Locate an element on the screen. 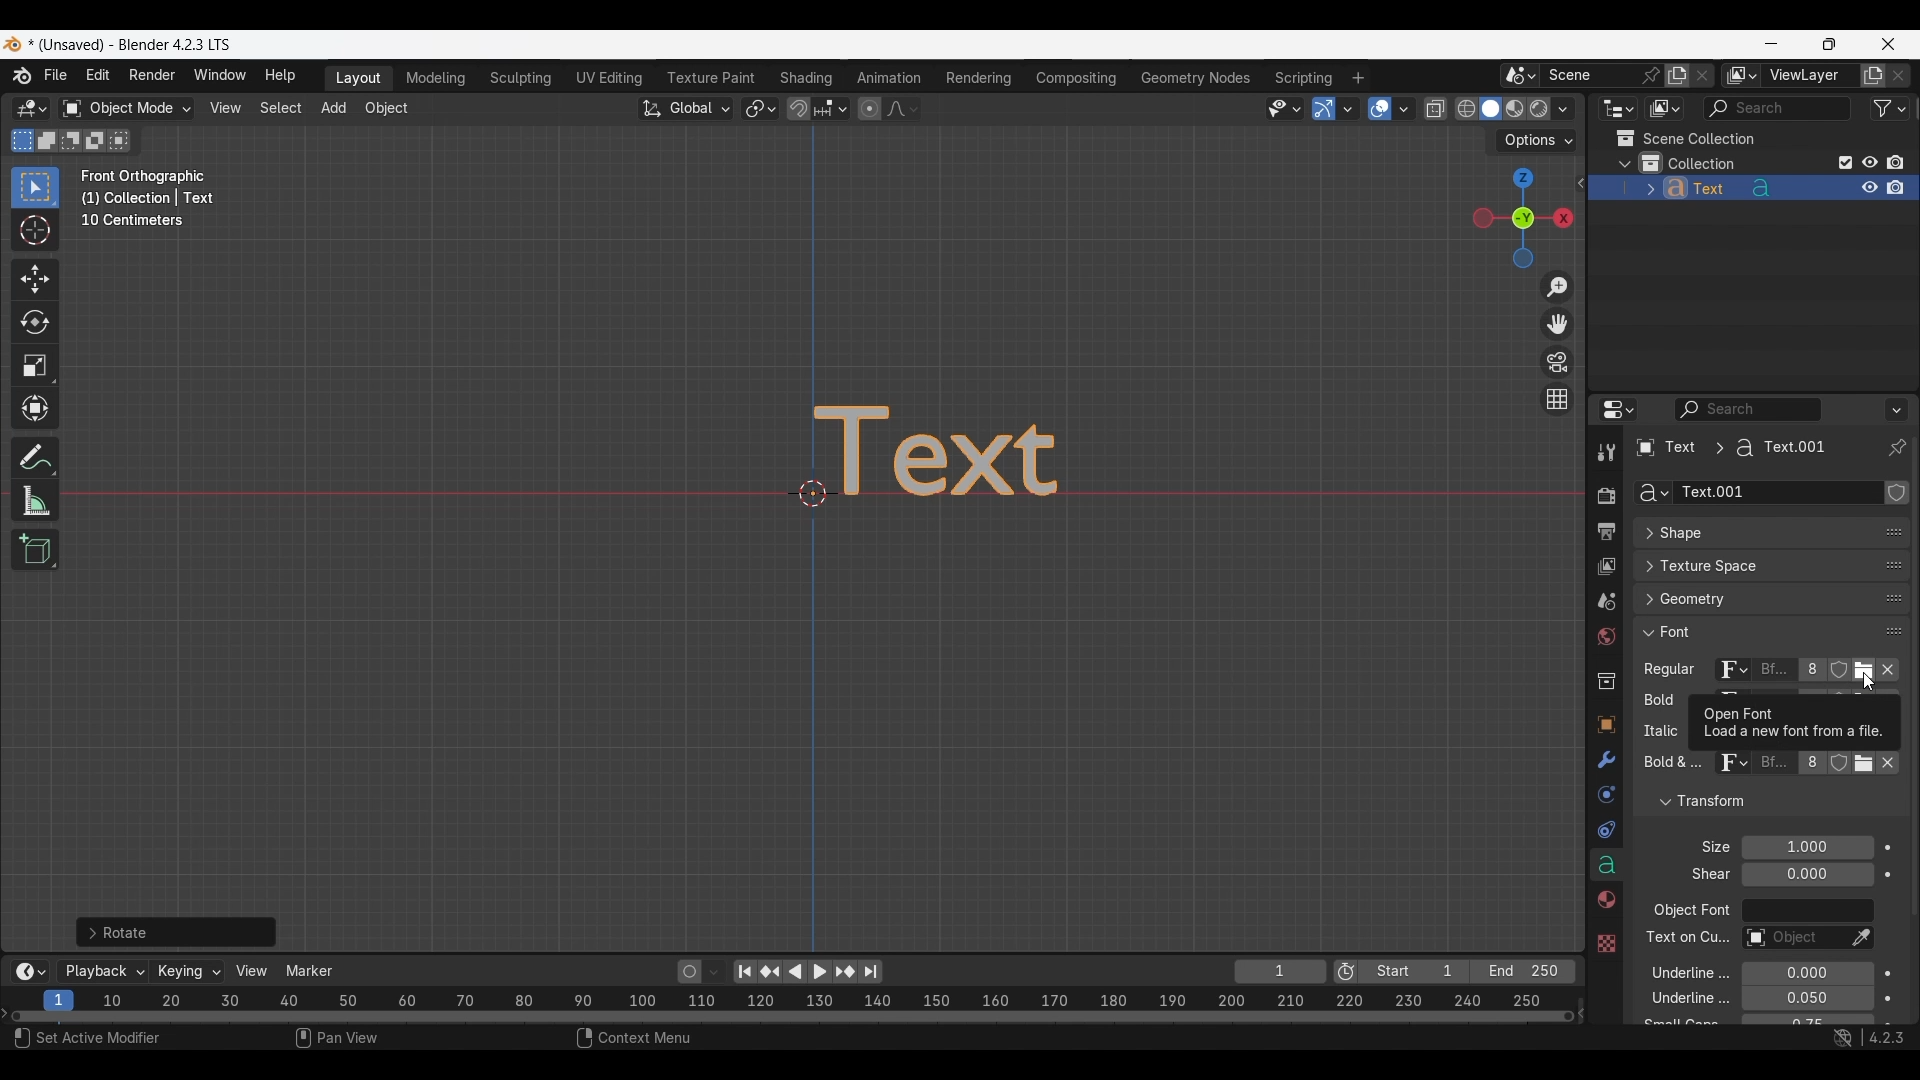 Image resolution: width=1920 pixels, height=1080 pixels. 10 20 30 40 50 60 70 80 90 100 110 120 130 140 150 160 170 180 190 200 210 220 230 240 250 is located at coordinates (827, 998).